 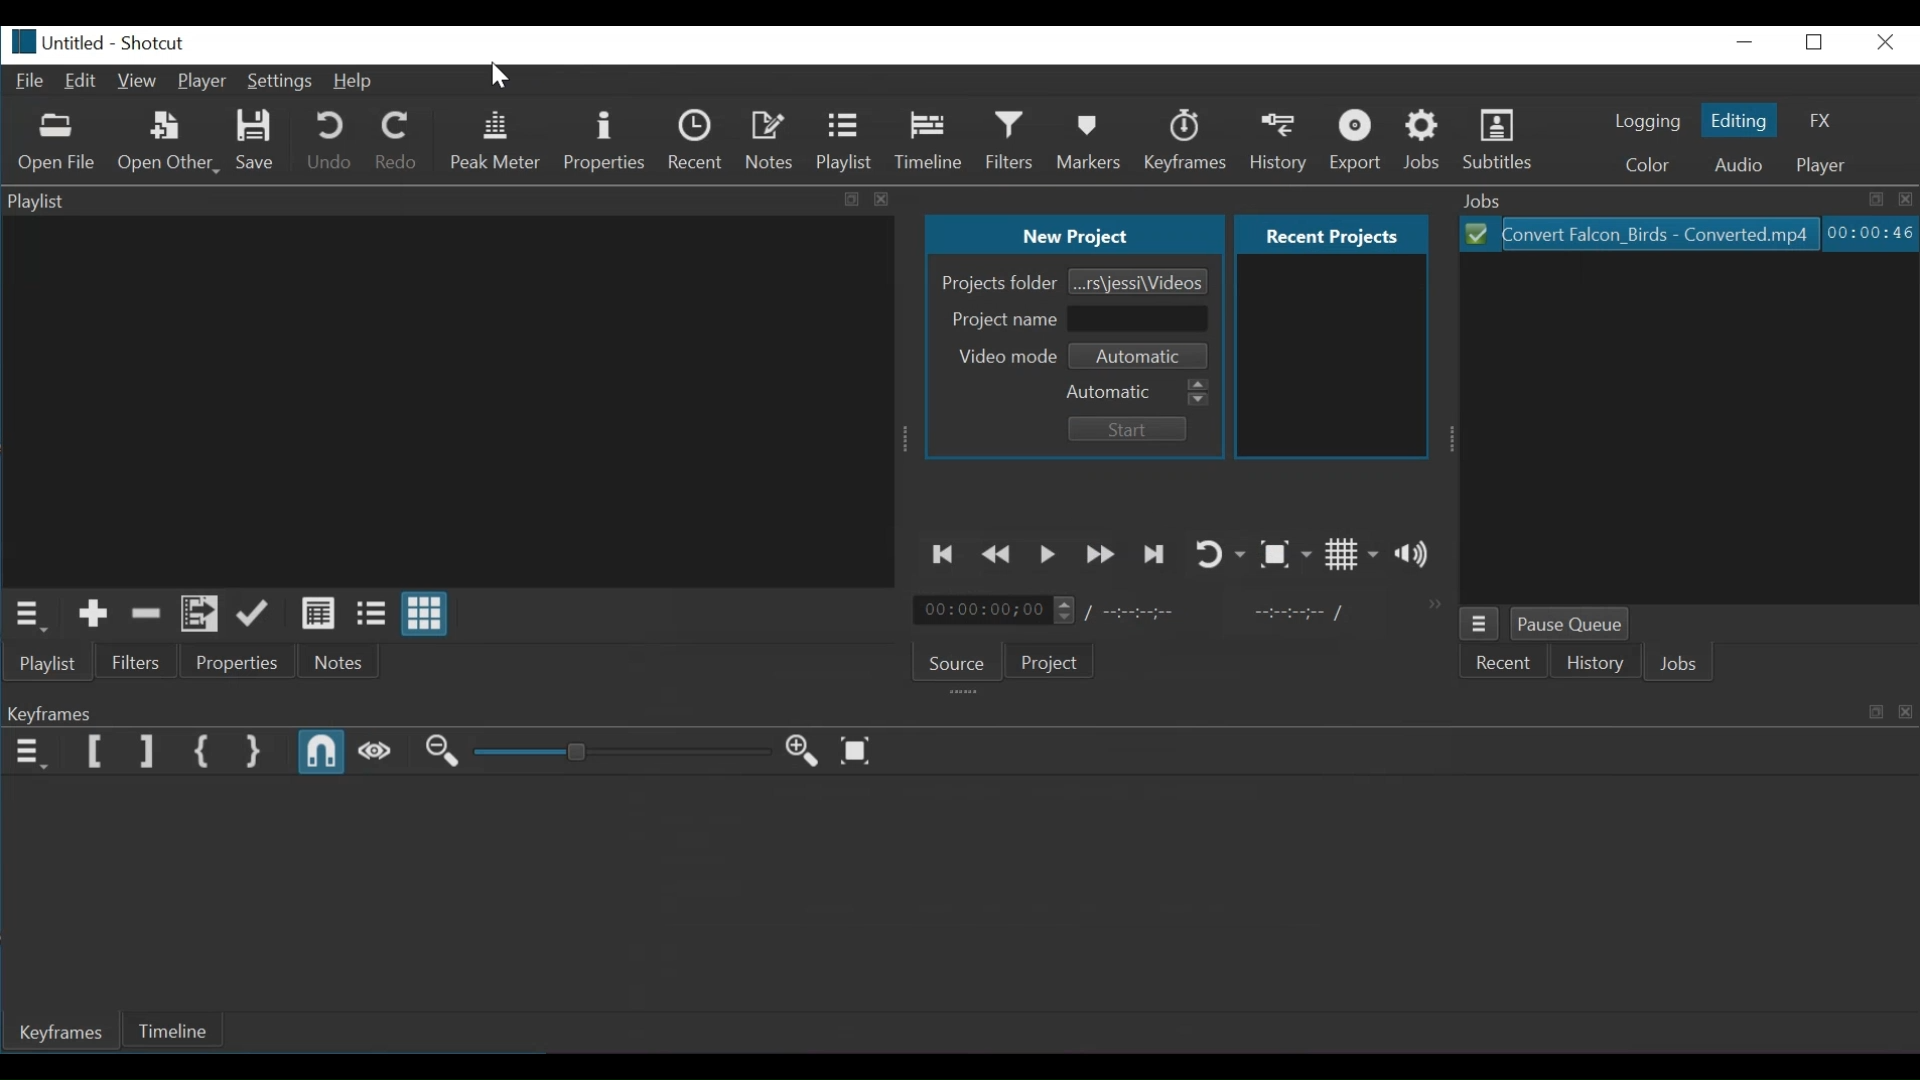 What do you see at coordinates (398, 142) in the screenshot?
I see `Redo` at bounding box center [398, 142].